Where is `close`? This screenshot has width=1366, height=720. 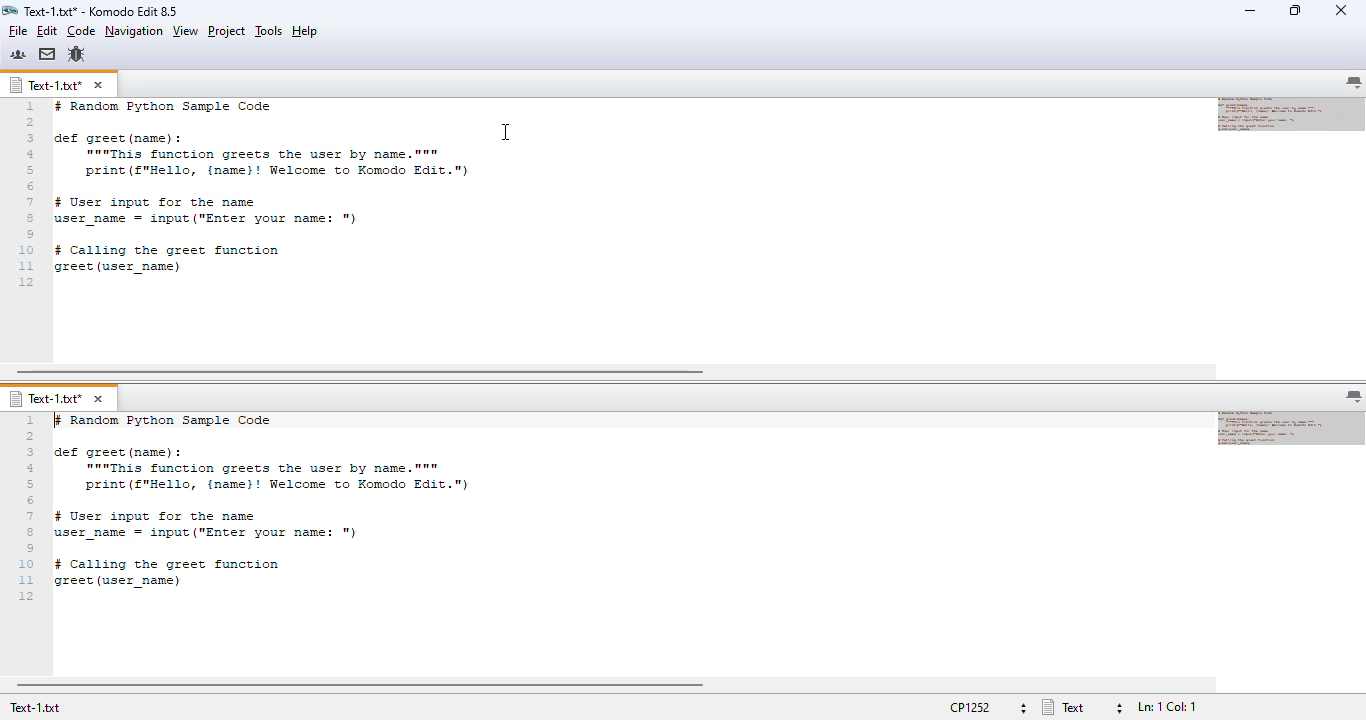
close is located at coordinates (1341, 11).